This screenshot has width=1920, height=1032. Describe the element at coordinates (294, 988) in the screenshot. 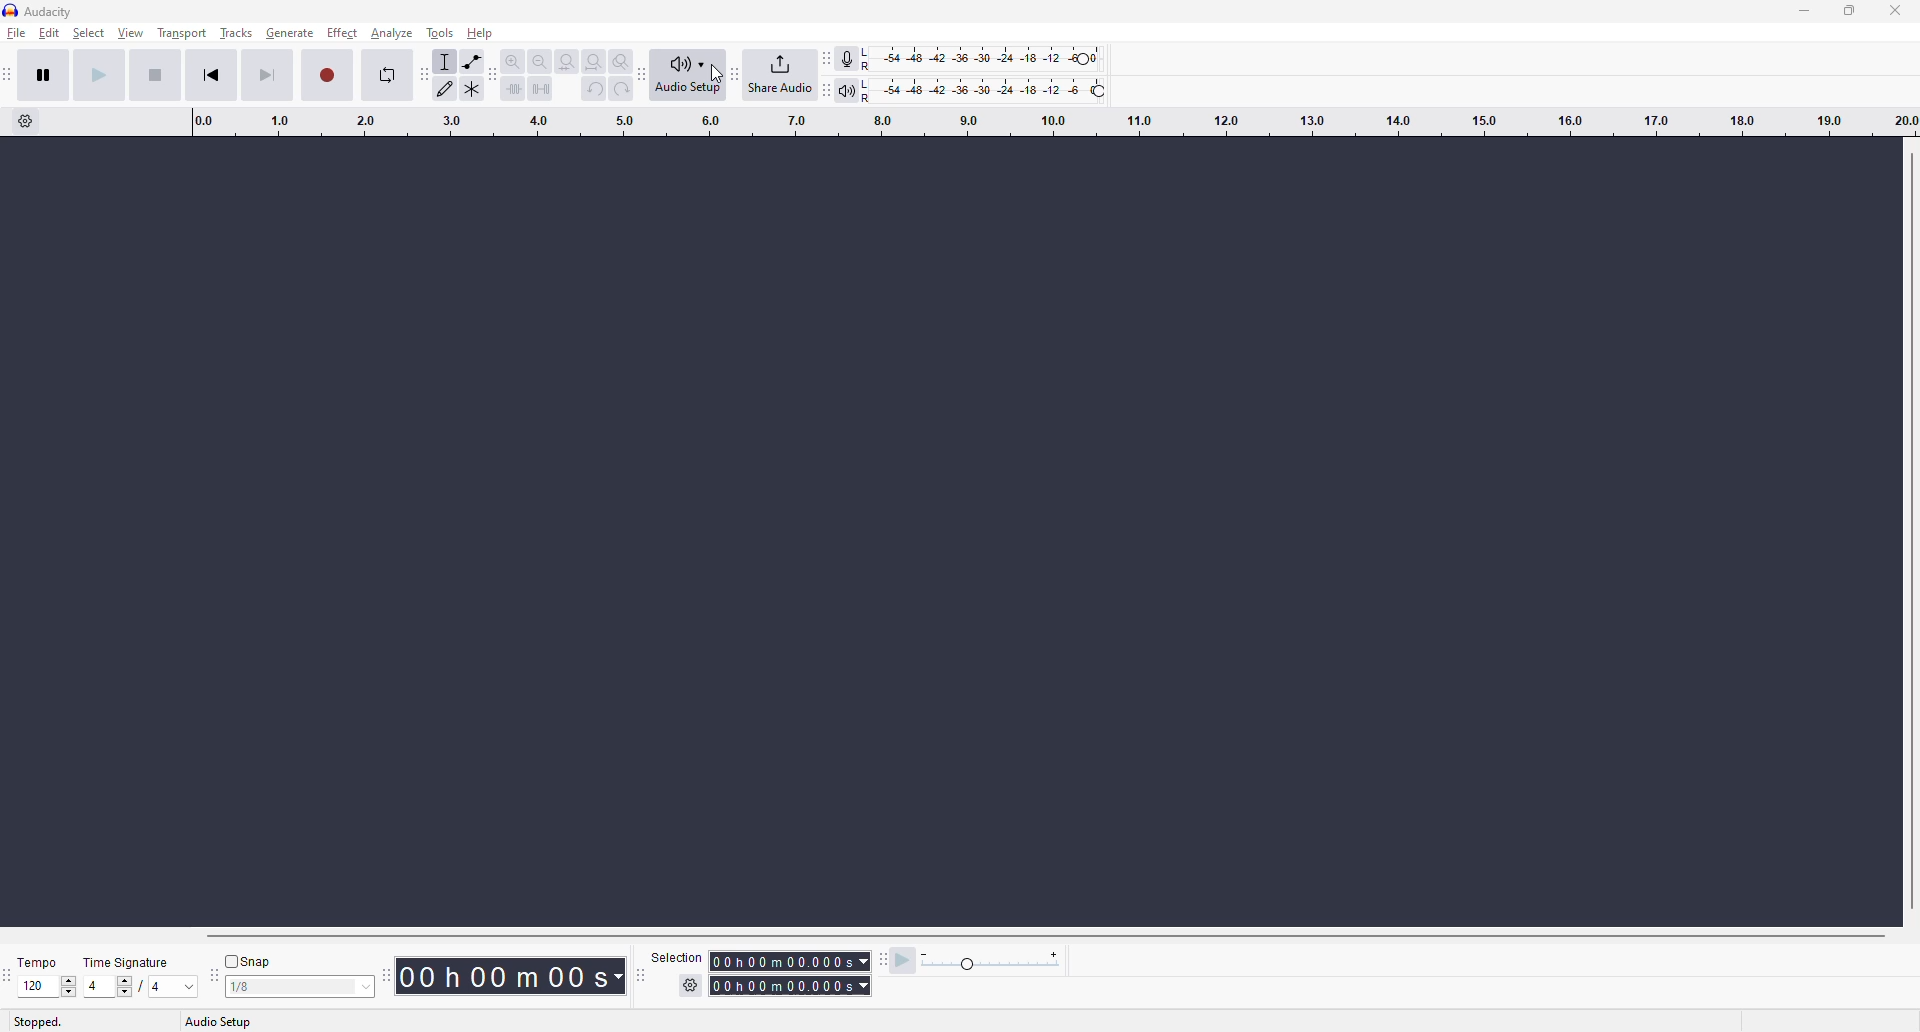

I see `value` at that location.